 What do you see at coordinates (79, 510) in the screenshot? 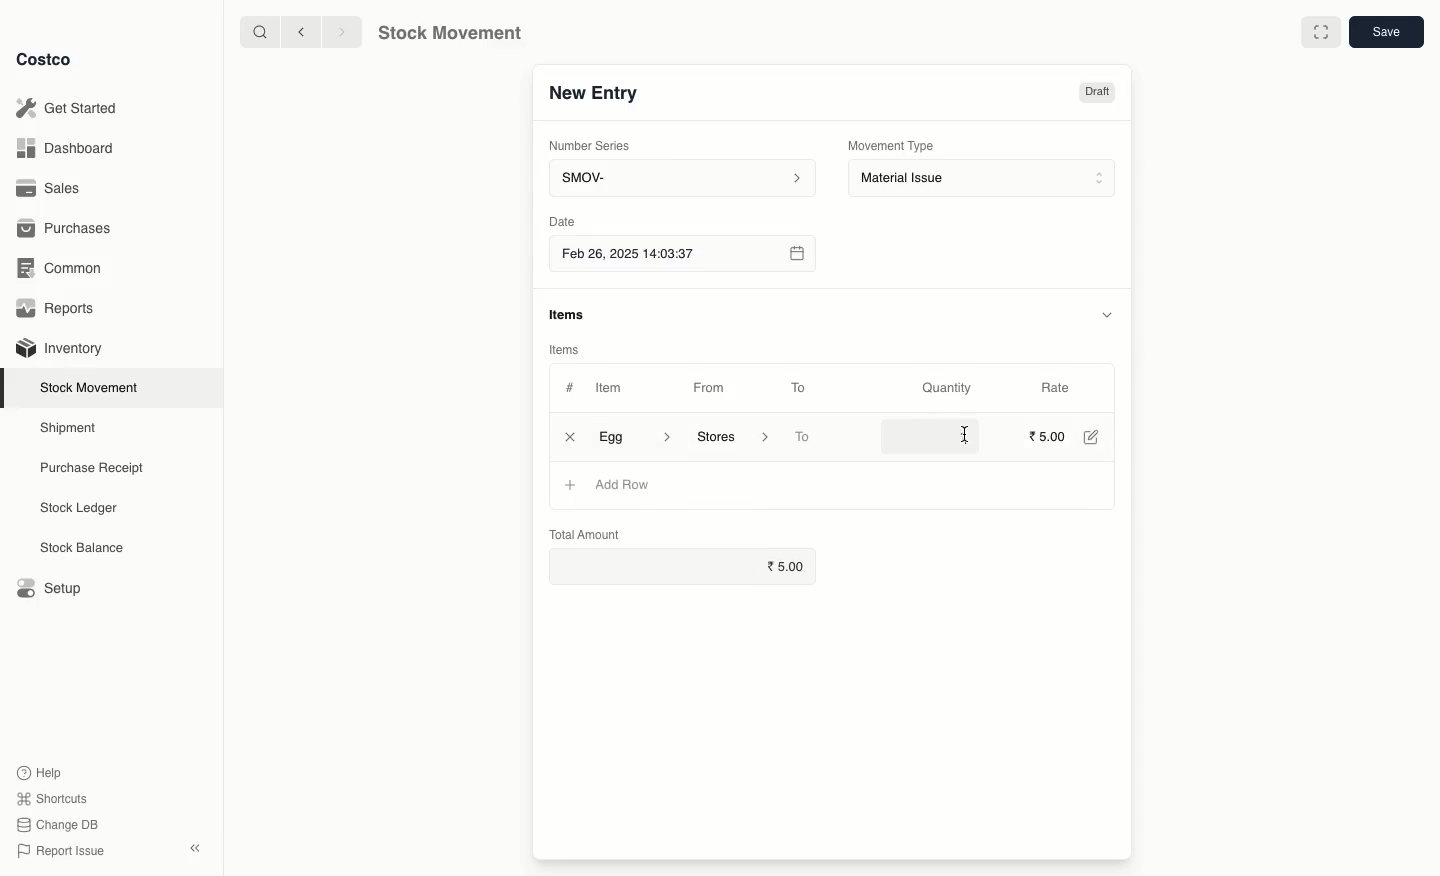
I see `Stock Ledger` at bounding box center [79, 510].